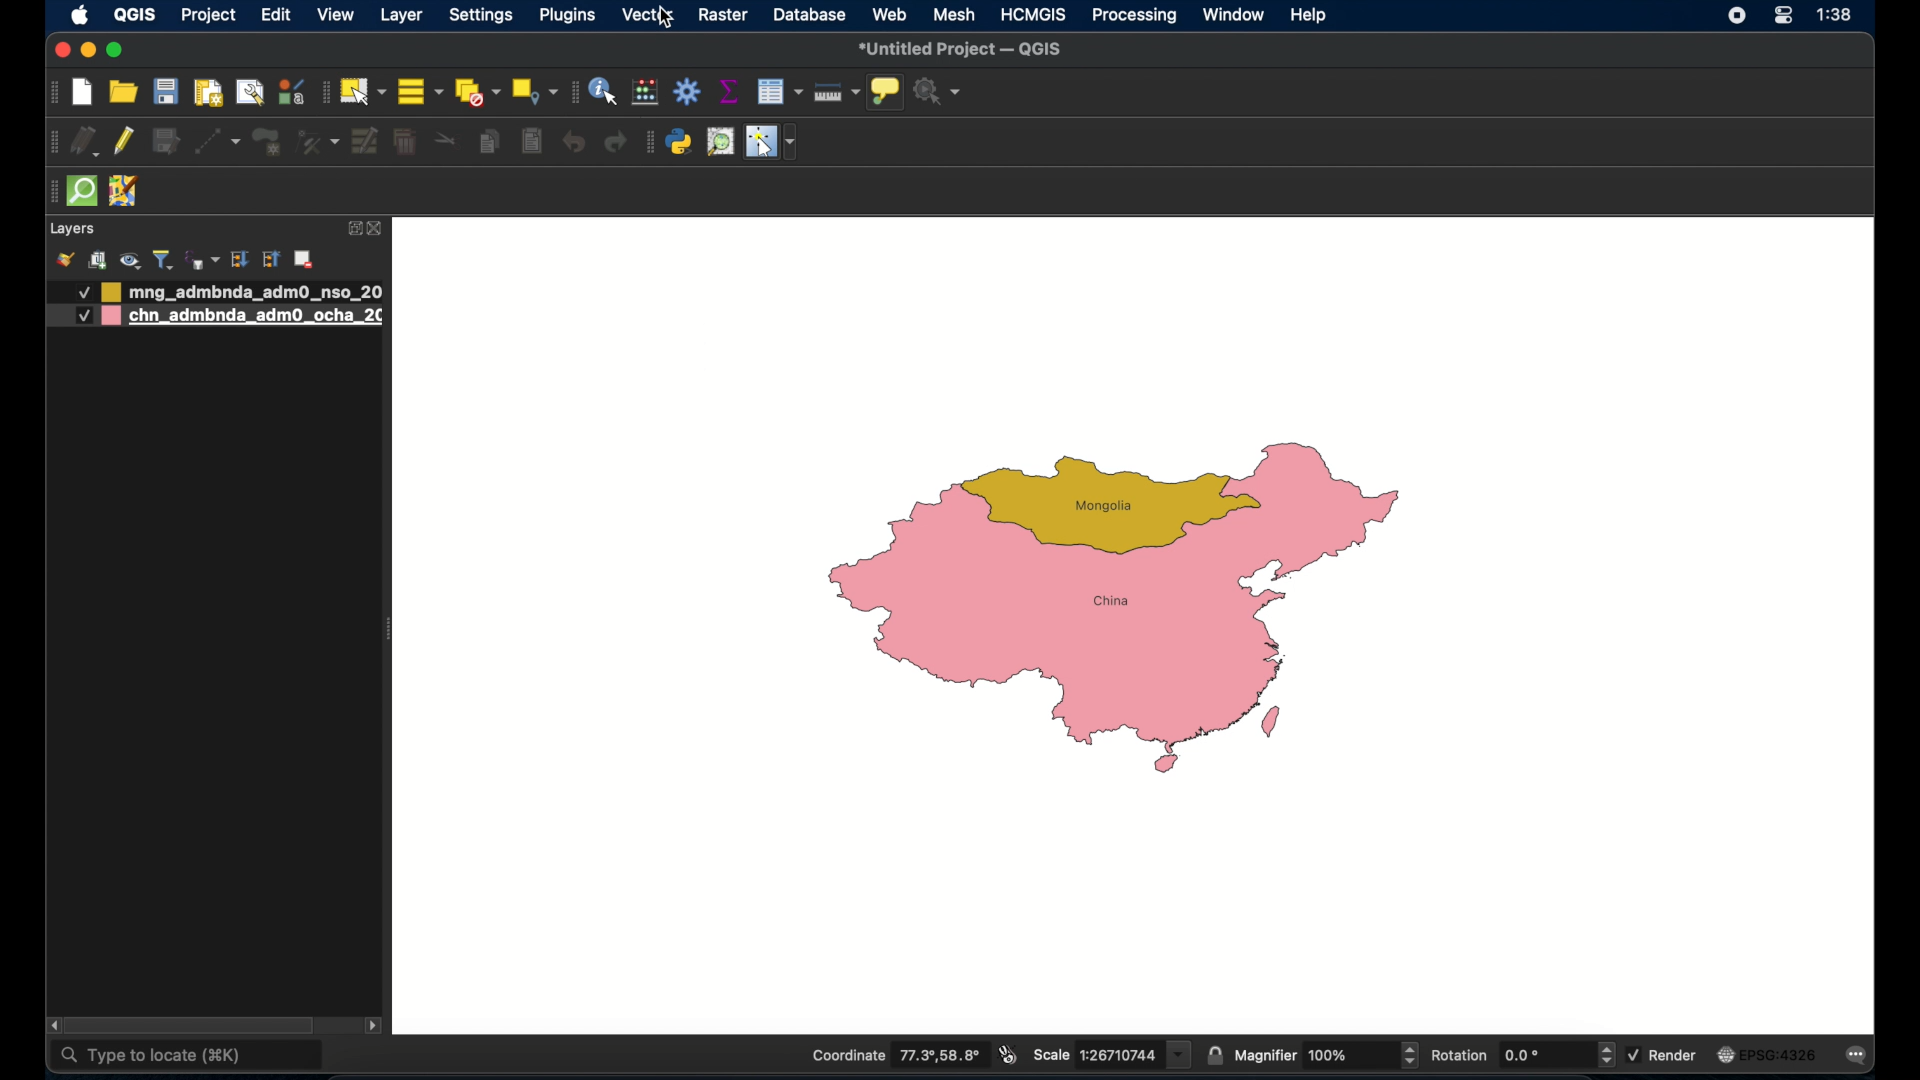  What do you see at coordinates (275, 14) in the screenshot?
I see `edit` at bounding box center [275, 14].